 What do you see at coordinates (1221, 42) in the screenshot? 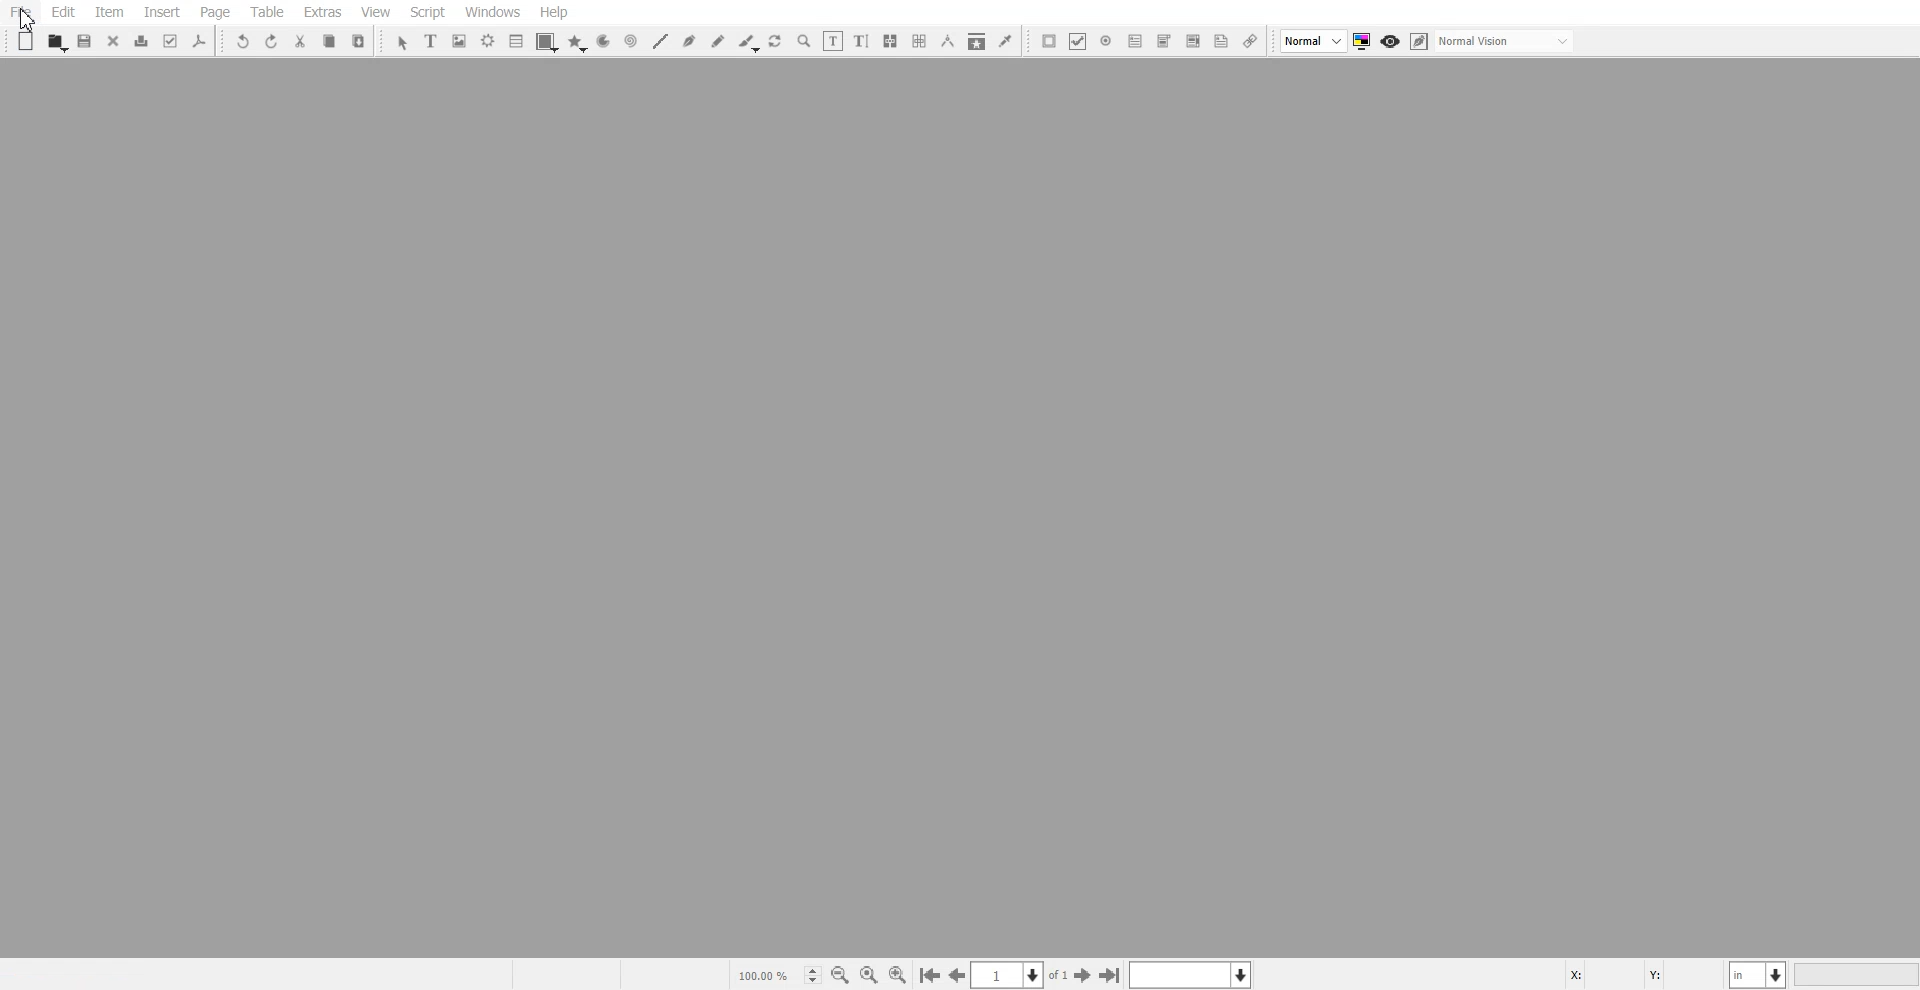
I see `Text Annotation` at bounding box center [1221, 42].